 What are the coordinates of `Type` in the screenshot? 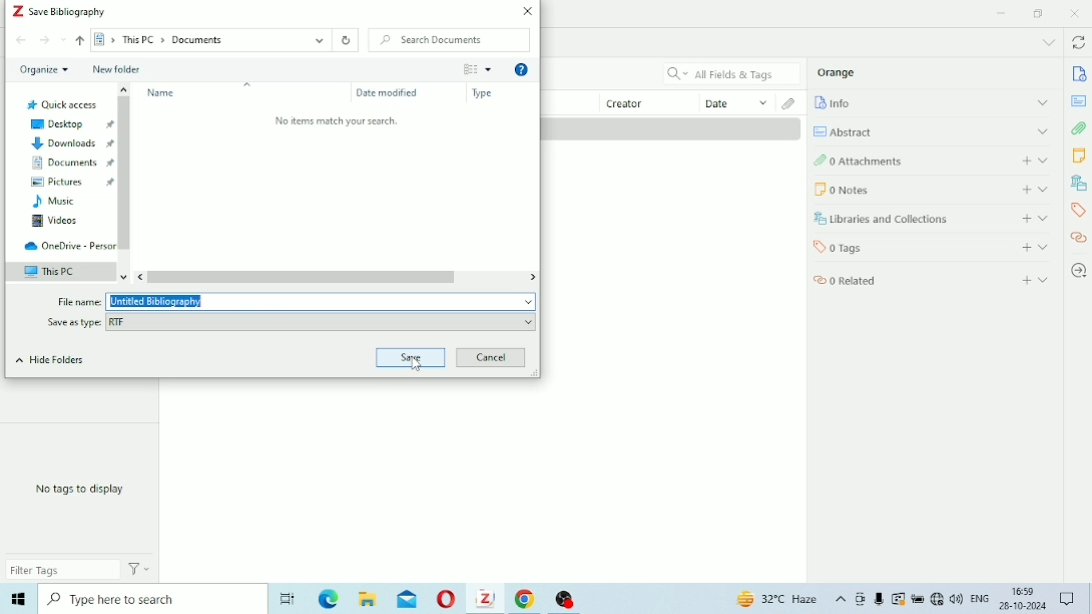 It's located at (484, 94).